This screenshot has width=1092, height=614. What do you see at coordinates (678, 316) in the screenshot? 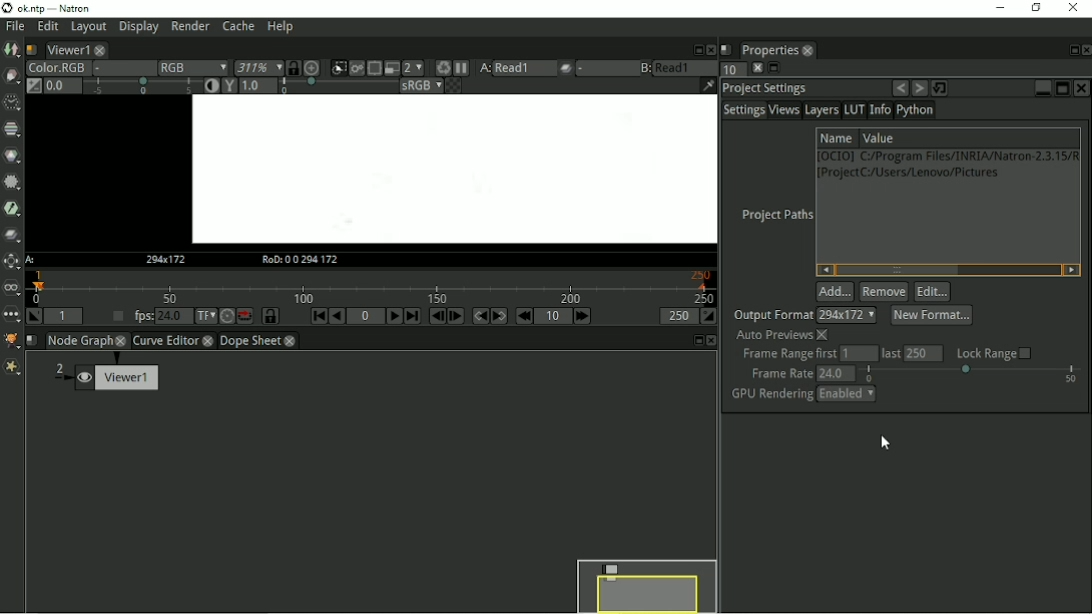
I see `Playback out point` at bounding box center [678, 316].